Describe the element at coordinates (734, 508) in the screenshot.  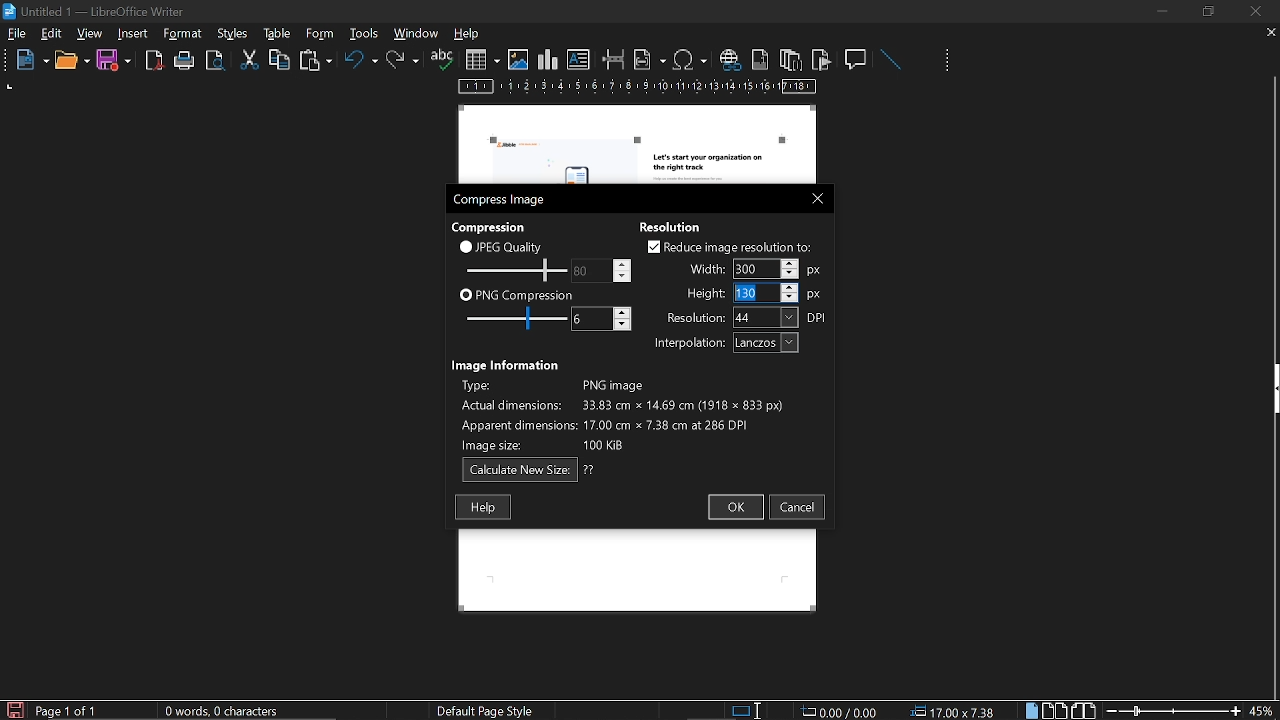
I see `ok ` at that location.